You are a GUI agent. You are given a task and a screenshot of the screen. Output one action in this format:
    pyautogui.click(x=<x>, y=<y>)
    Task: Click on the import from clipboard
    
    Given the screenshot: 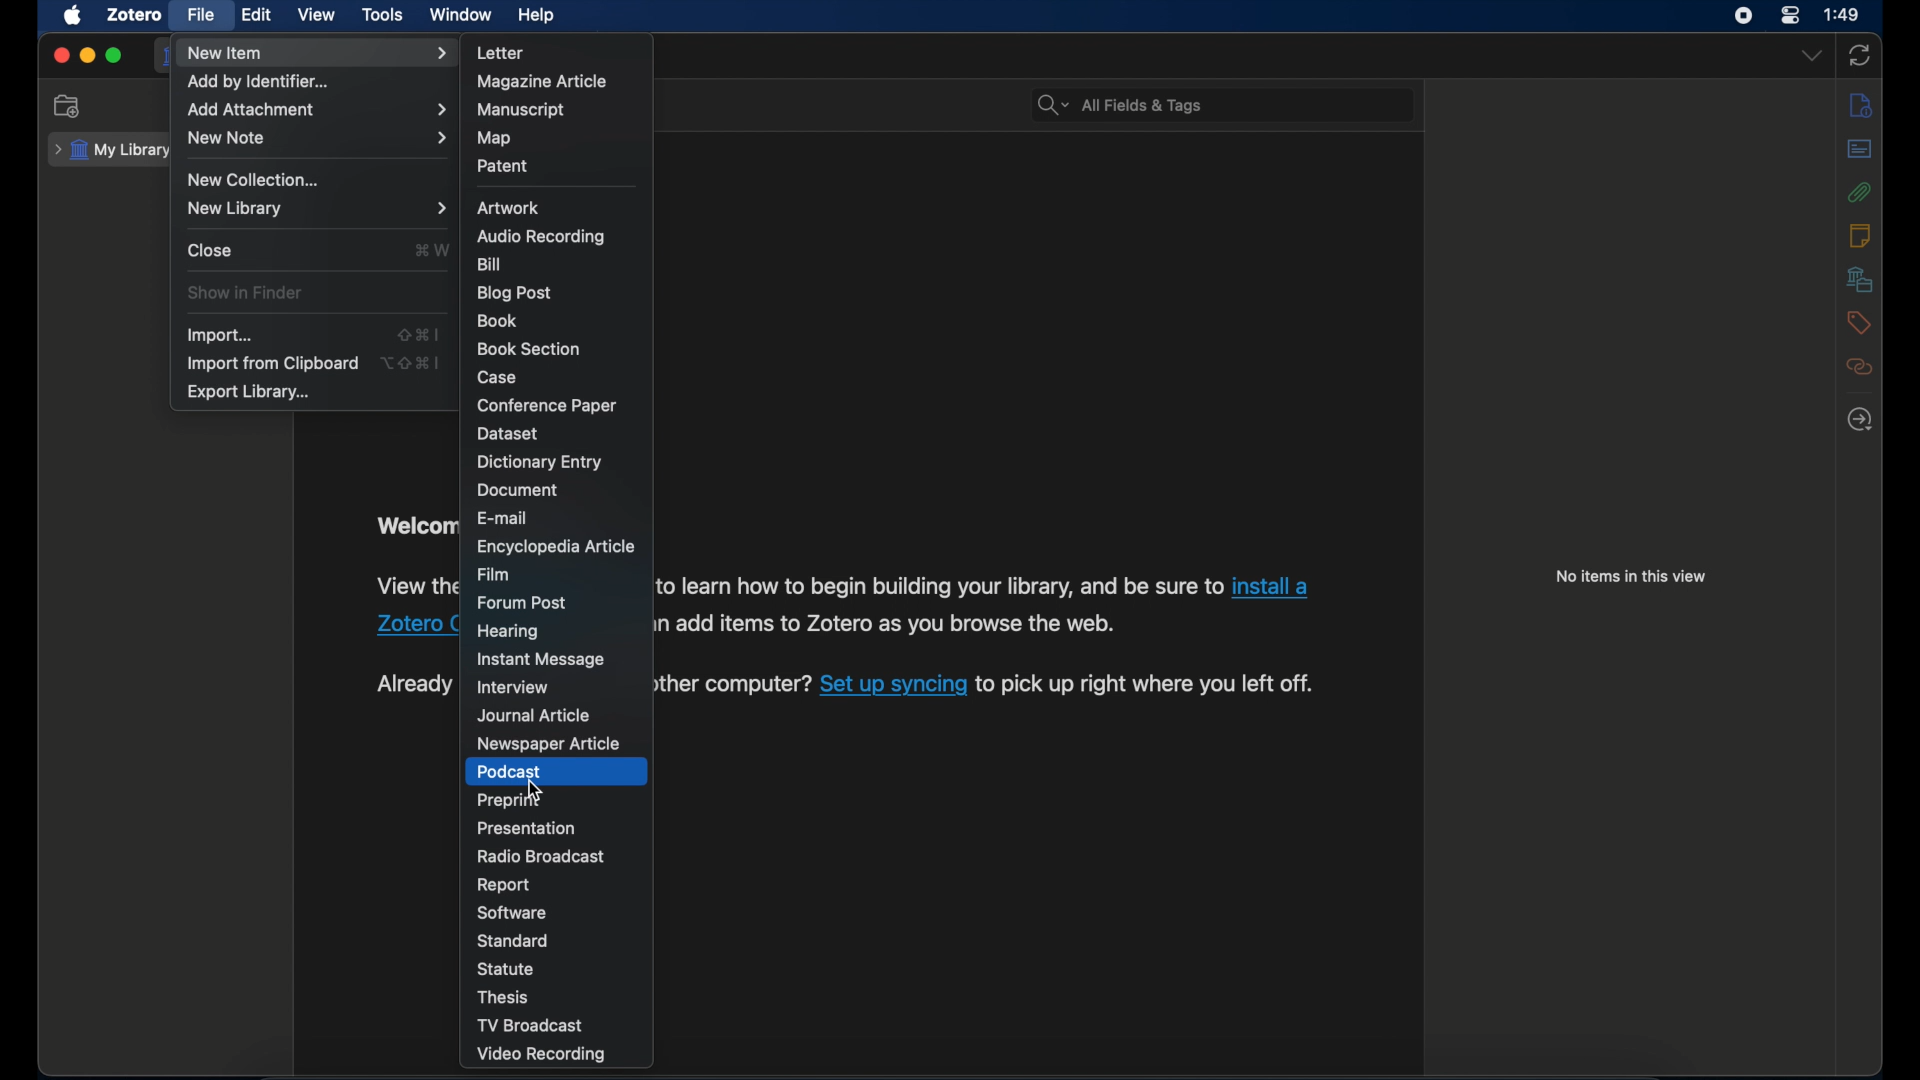 What is the action you would take?
    pyautogui.click(x=272, y=364)
    